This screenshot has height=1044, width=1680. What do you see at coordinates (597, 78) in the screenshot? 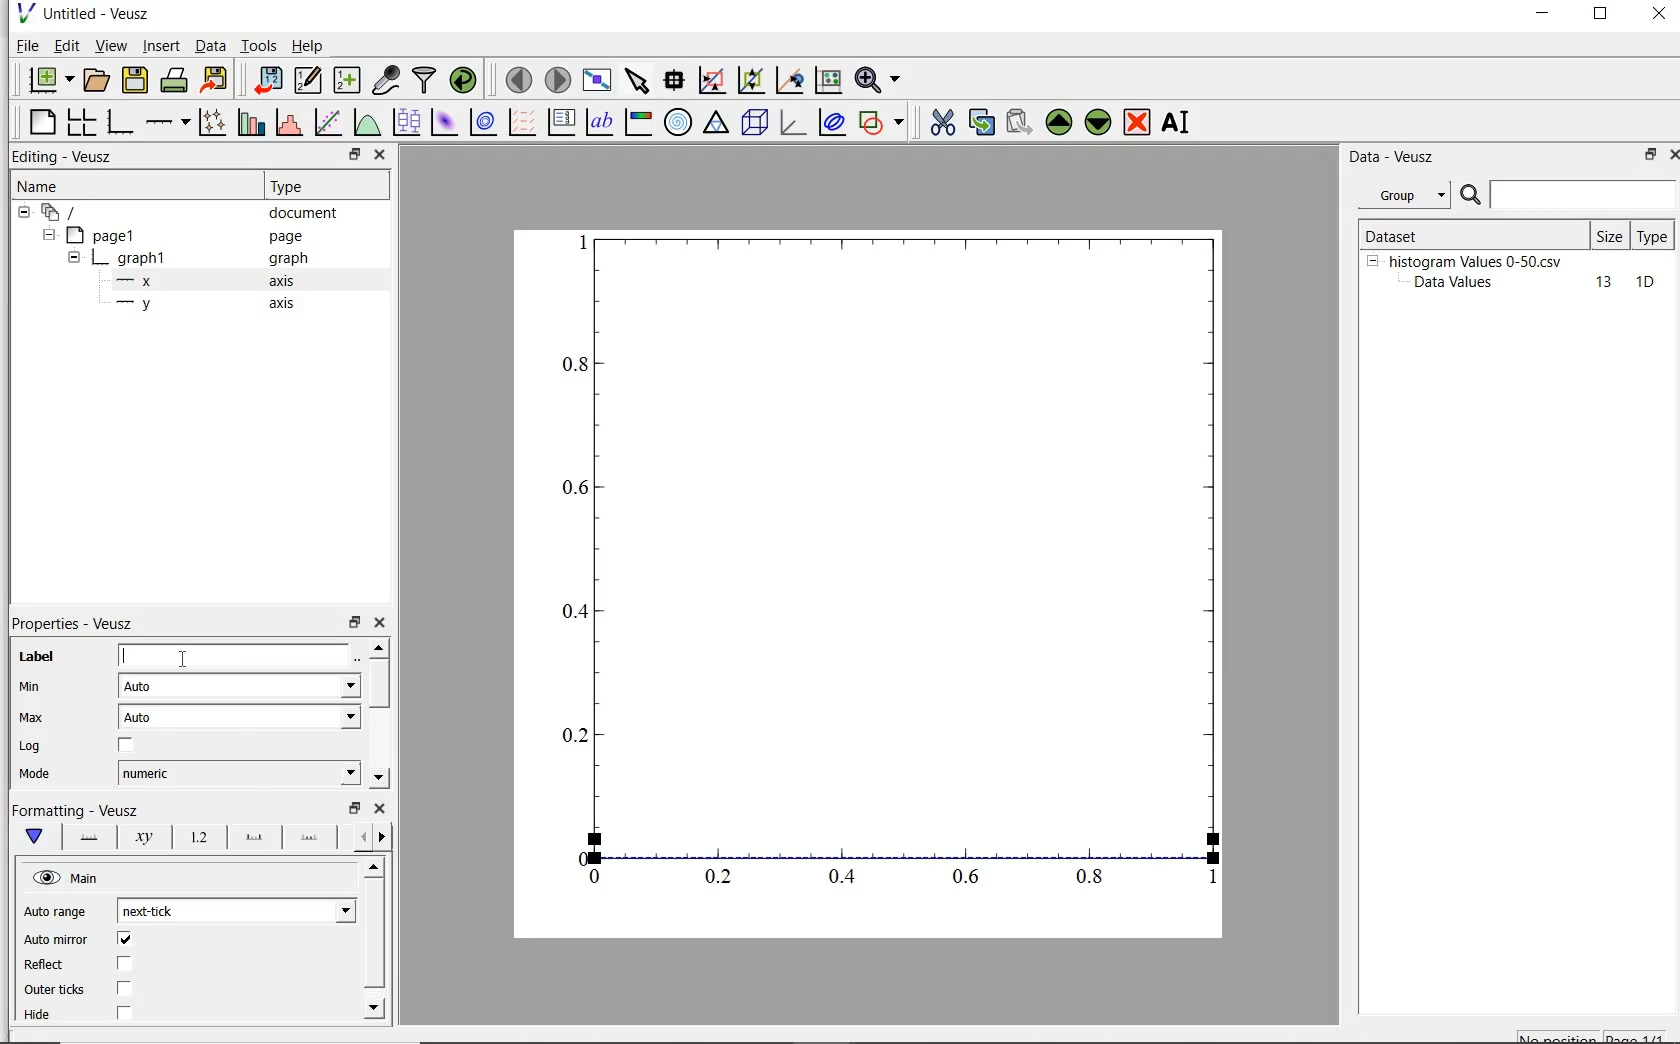
I see `view plot fullscreen` at bounding box center [597, 78].